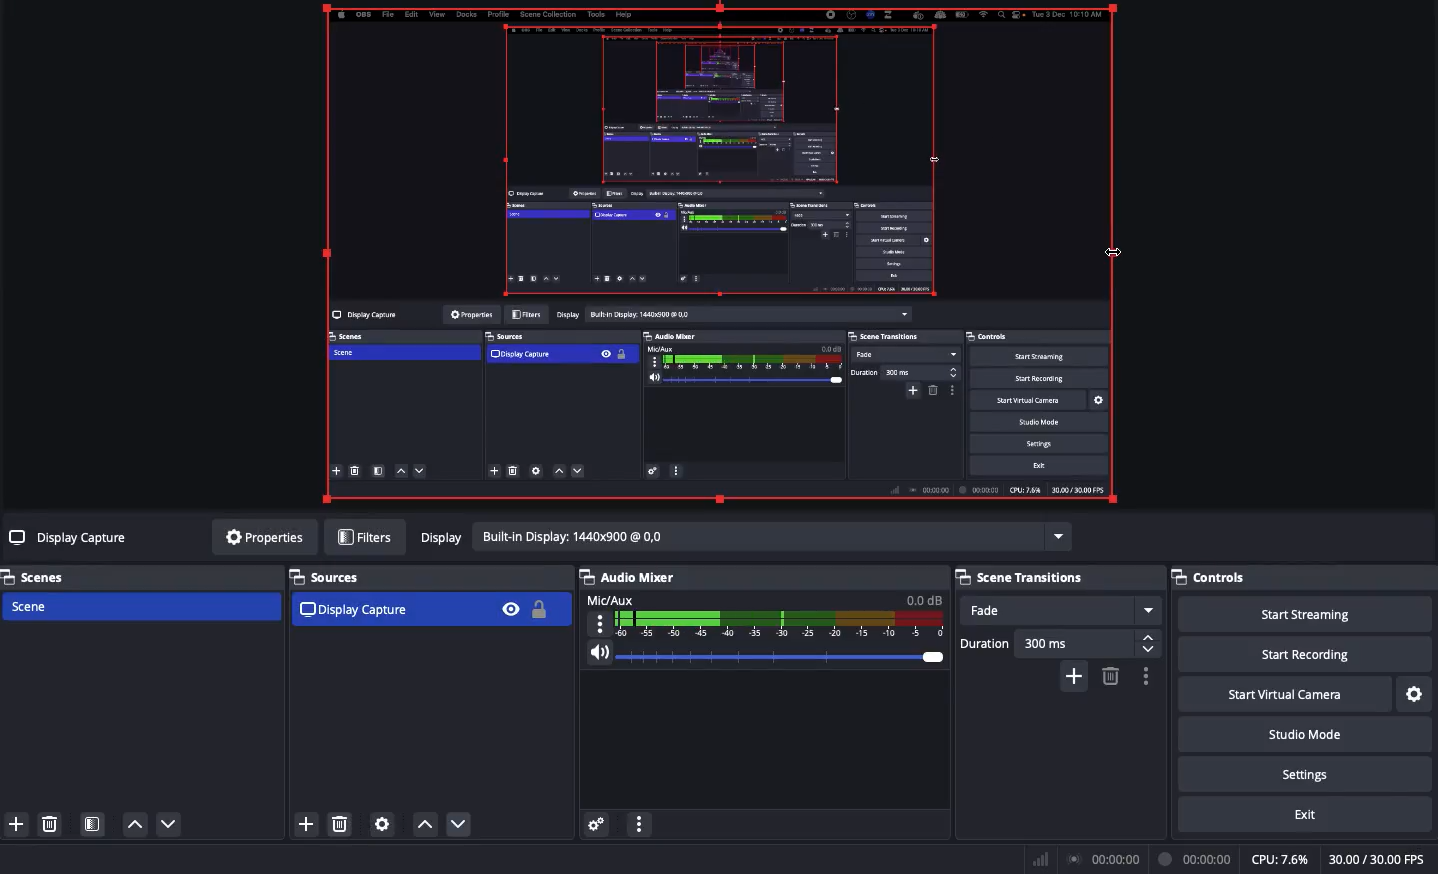  What do you see at coordinates (1303, 771) in the screenshot?
I see `Settings` at bounding box center [1303, 771].